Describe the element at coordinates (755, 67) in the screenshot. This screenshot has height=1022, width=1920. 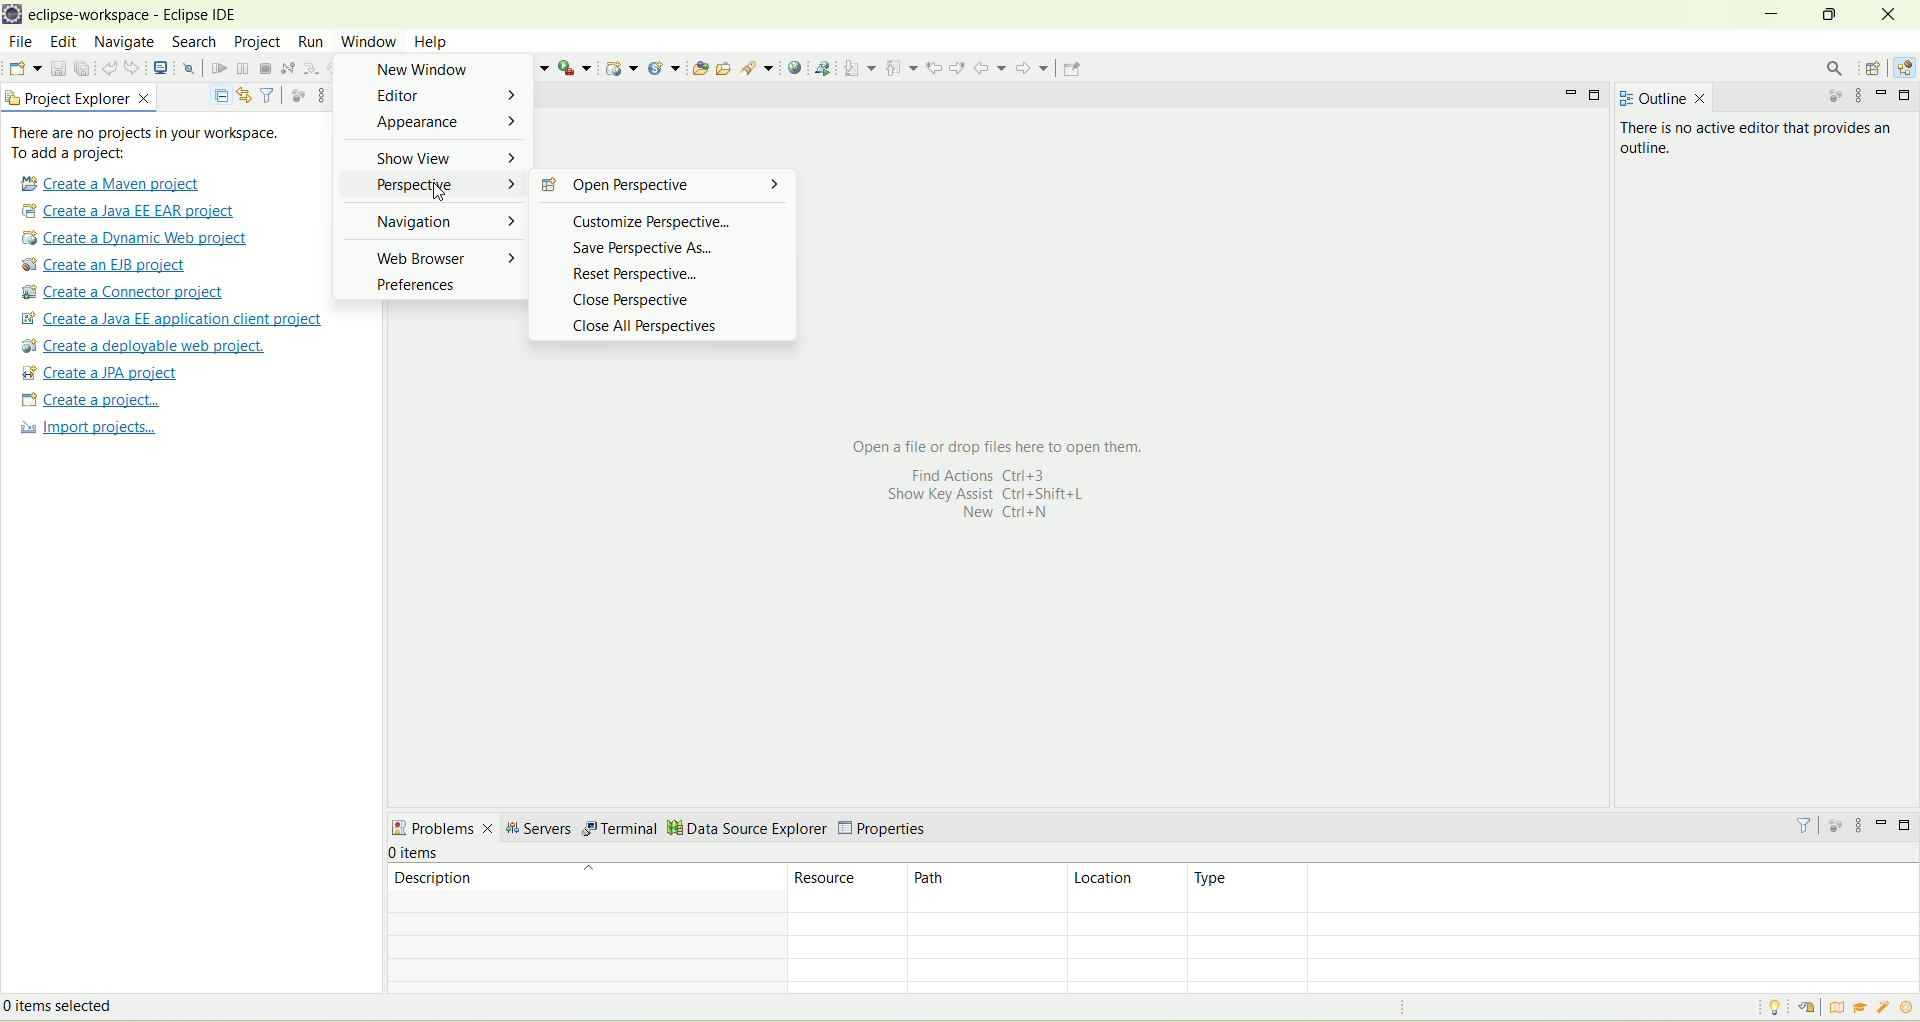
I see `search` at that location.